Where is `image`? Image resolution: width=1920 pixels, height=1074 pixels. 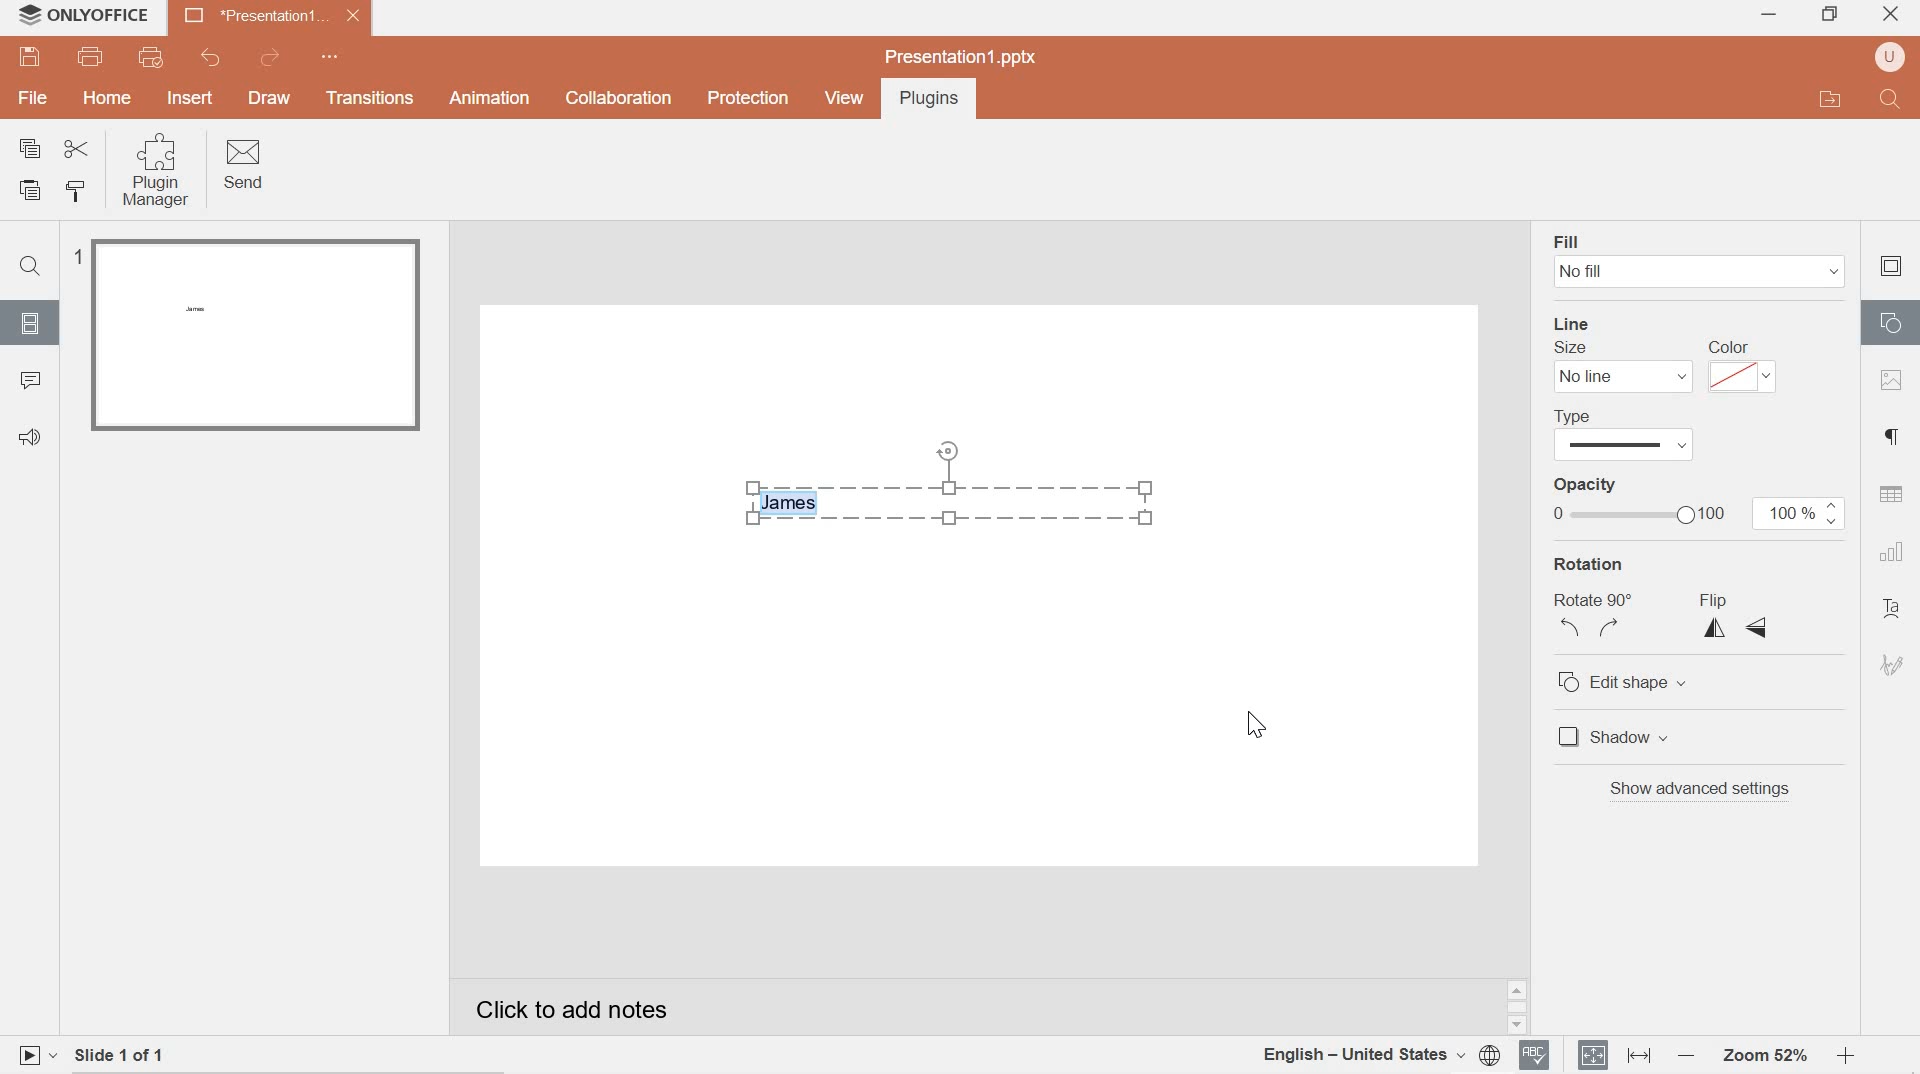 image is located at coordinates (1894, 382).